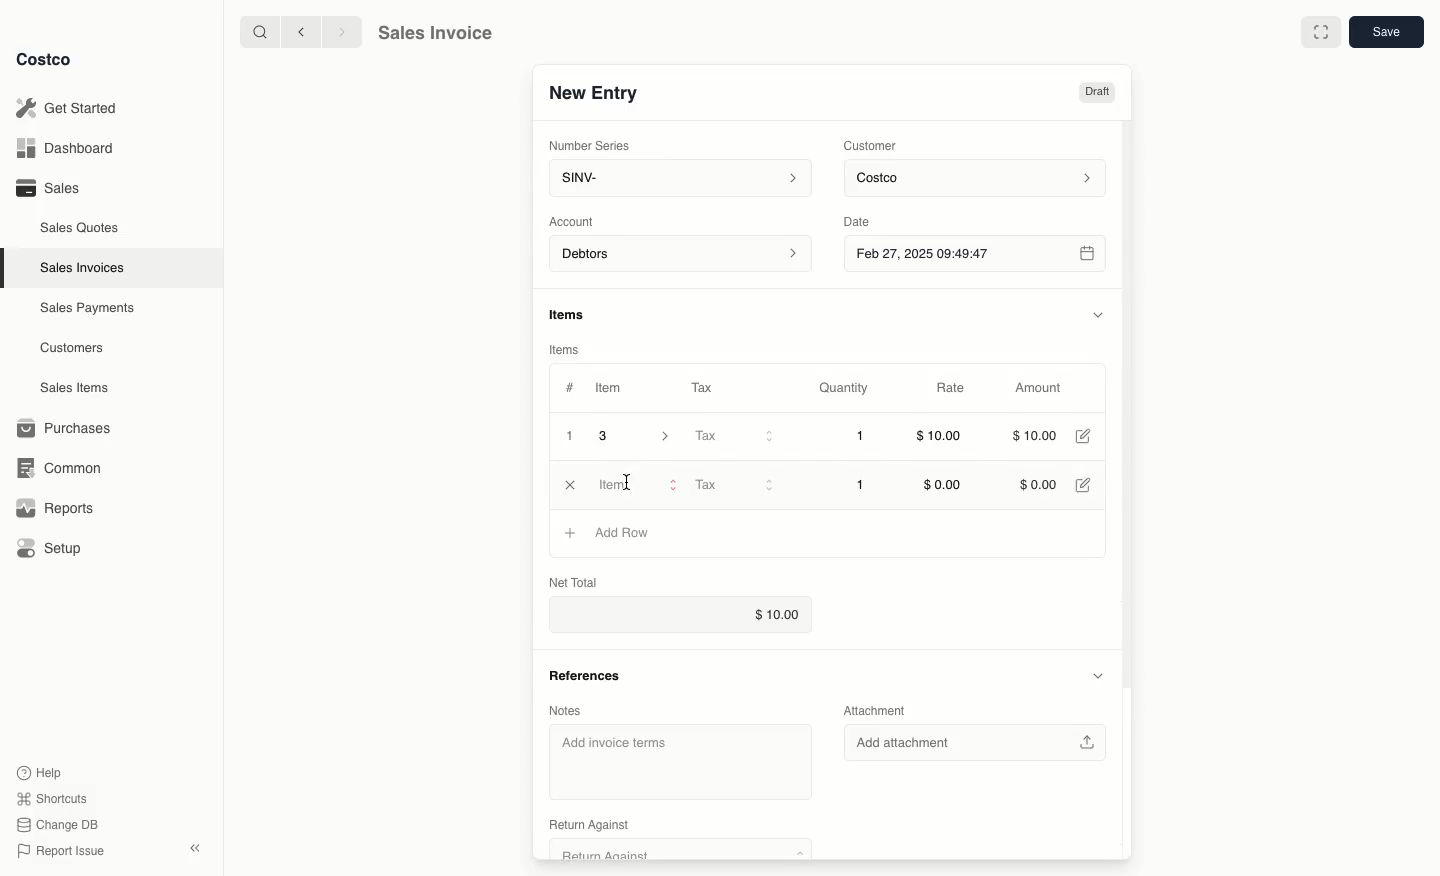 The width and height of the screenshot is (1440, 876). Describe the element at coordinates (626, 481) in the screenshot. I see `cursor` at that location.